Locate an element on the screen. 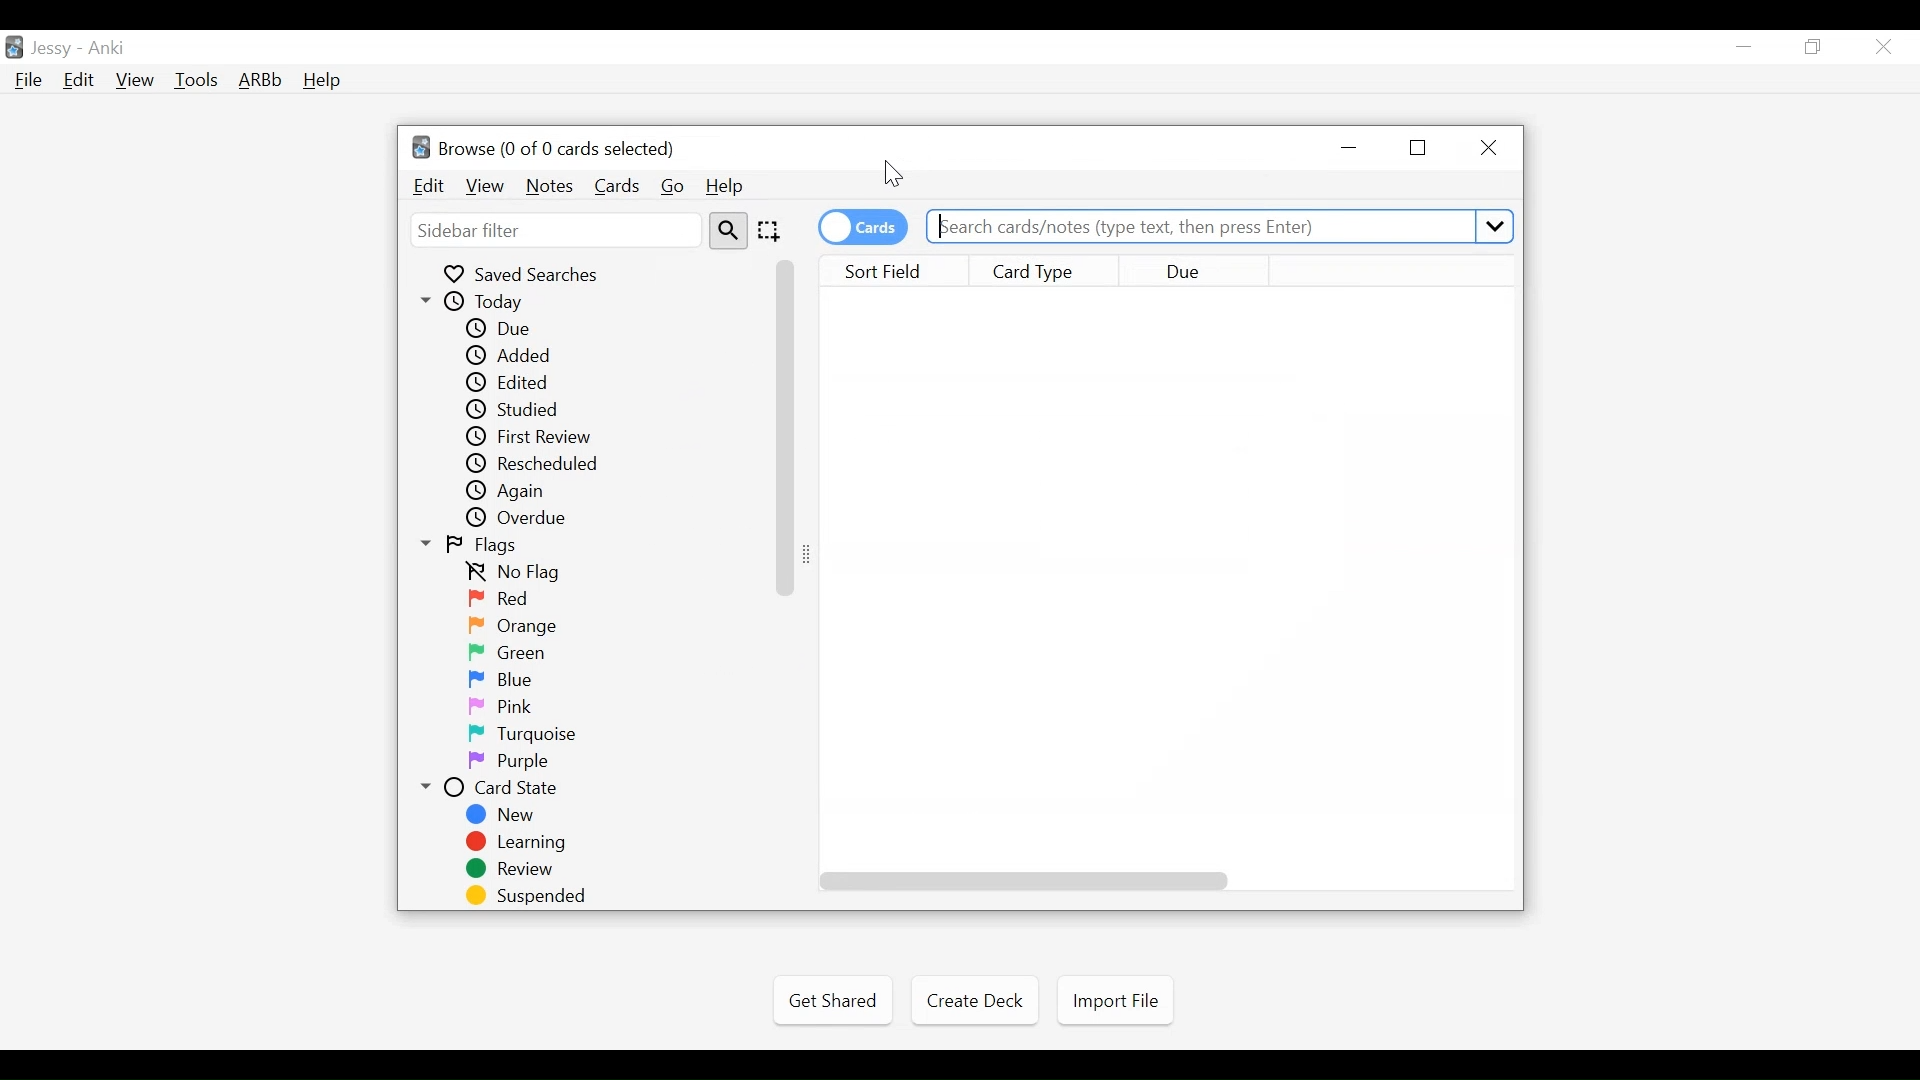 The image size is (1920, 1080). Edit is located at coordinates (431, 187).